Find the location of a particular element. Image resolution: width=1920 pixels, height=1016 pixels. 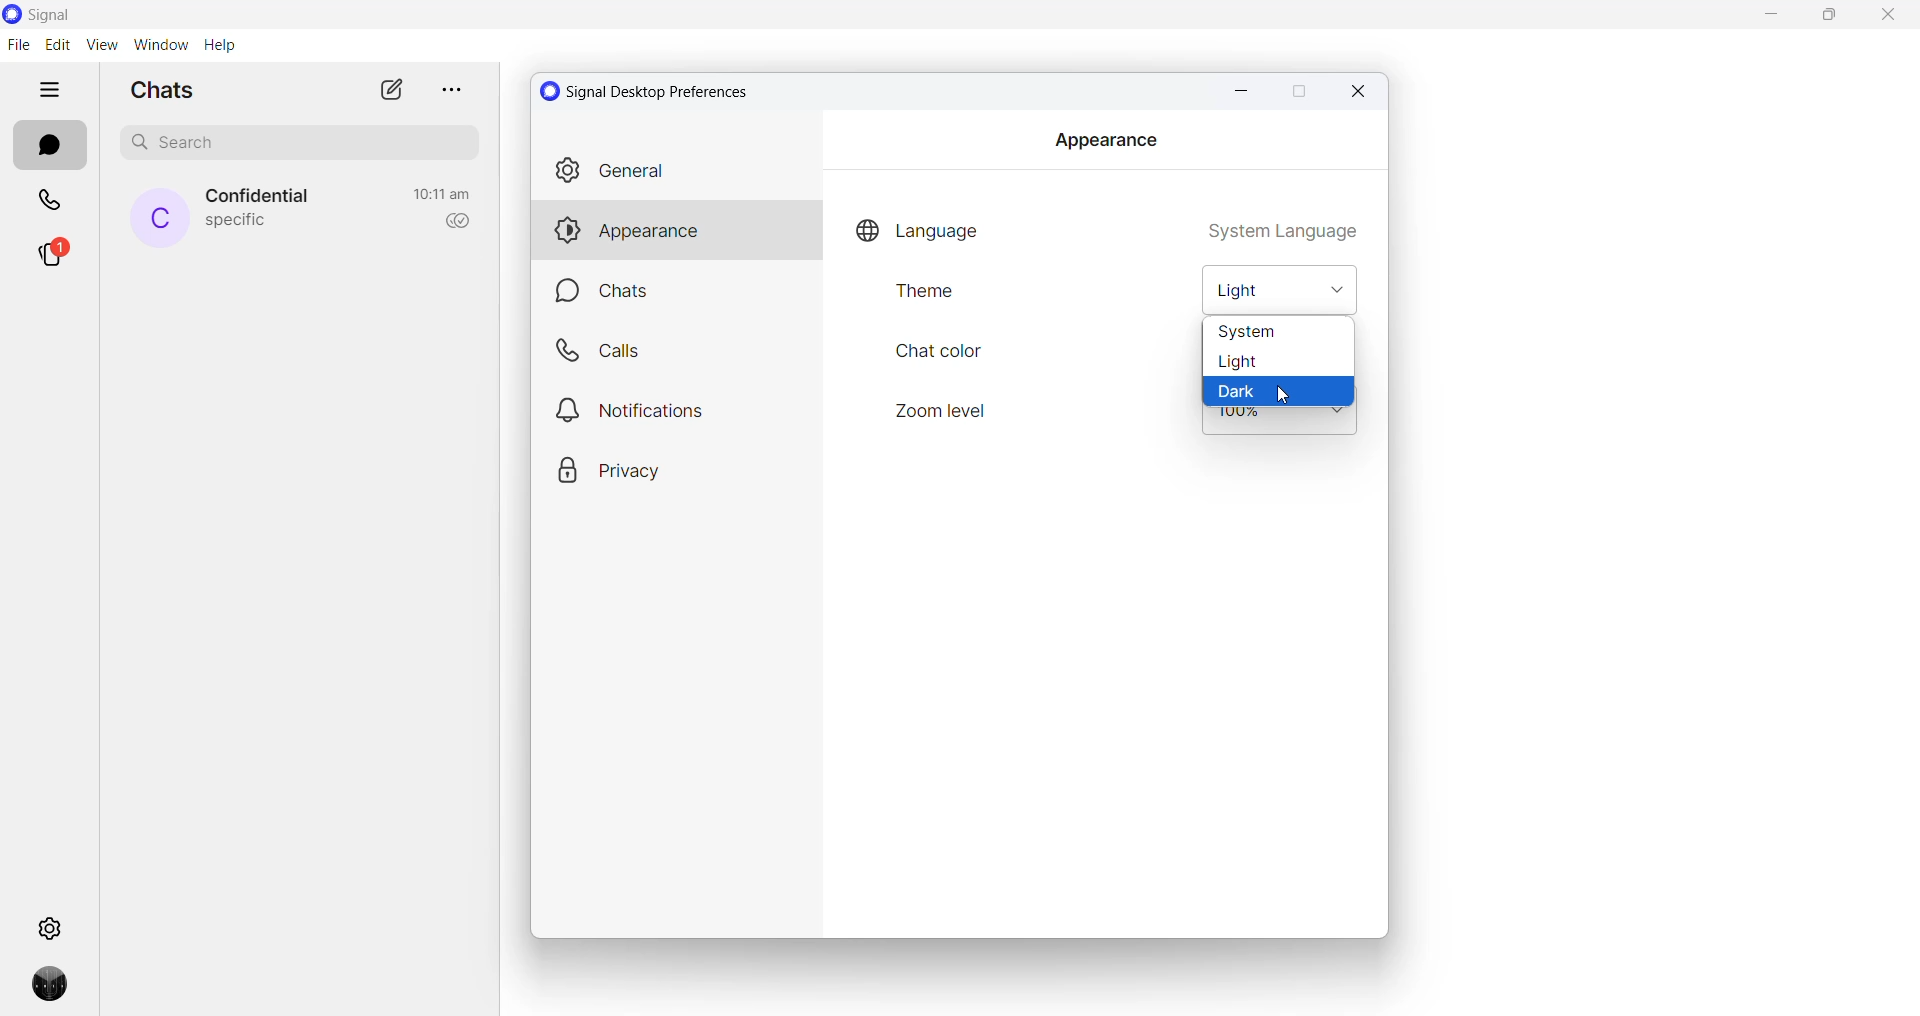

zoom level is located at coordinates (1279, 424).